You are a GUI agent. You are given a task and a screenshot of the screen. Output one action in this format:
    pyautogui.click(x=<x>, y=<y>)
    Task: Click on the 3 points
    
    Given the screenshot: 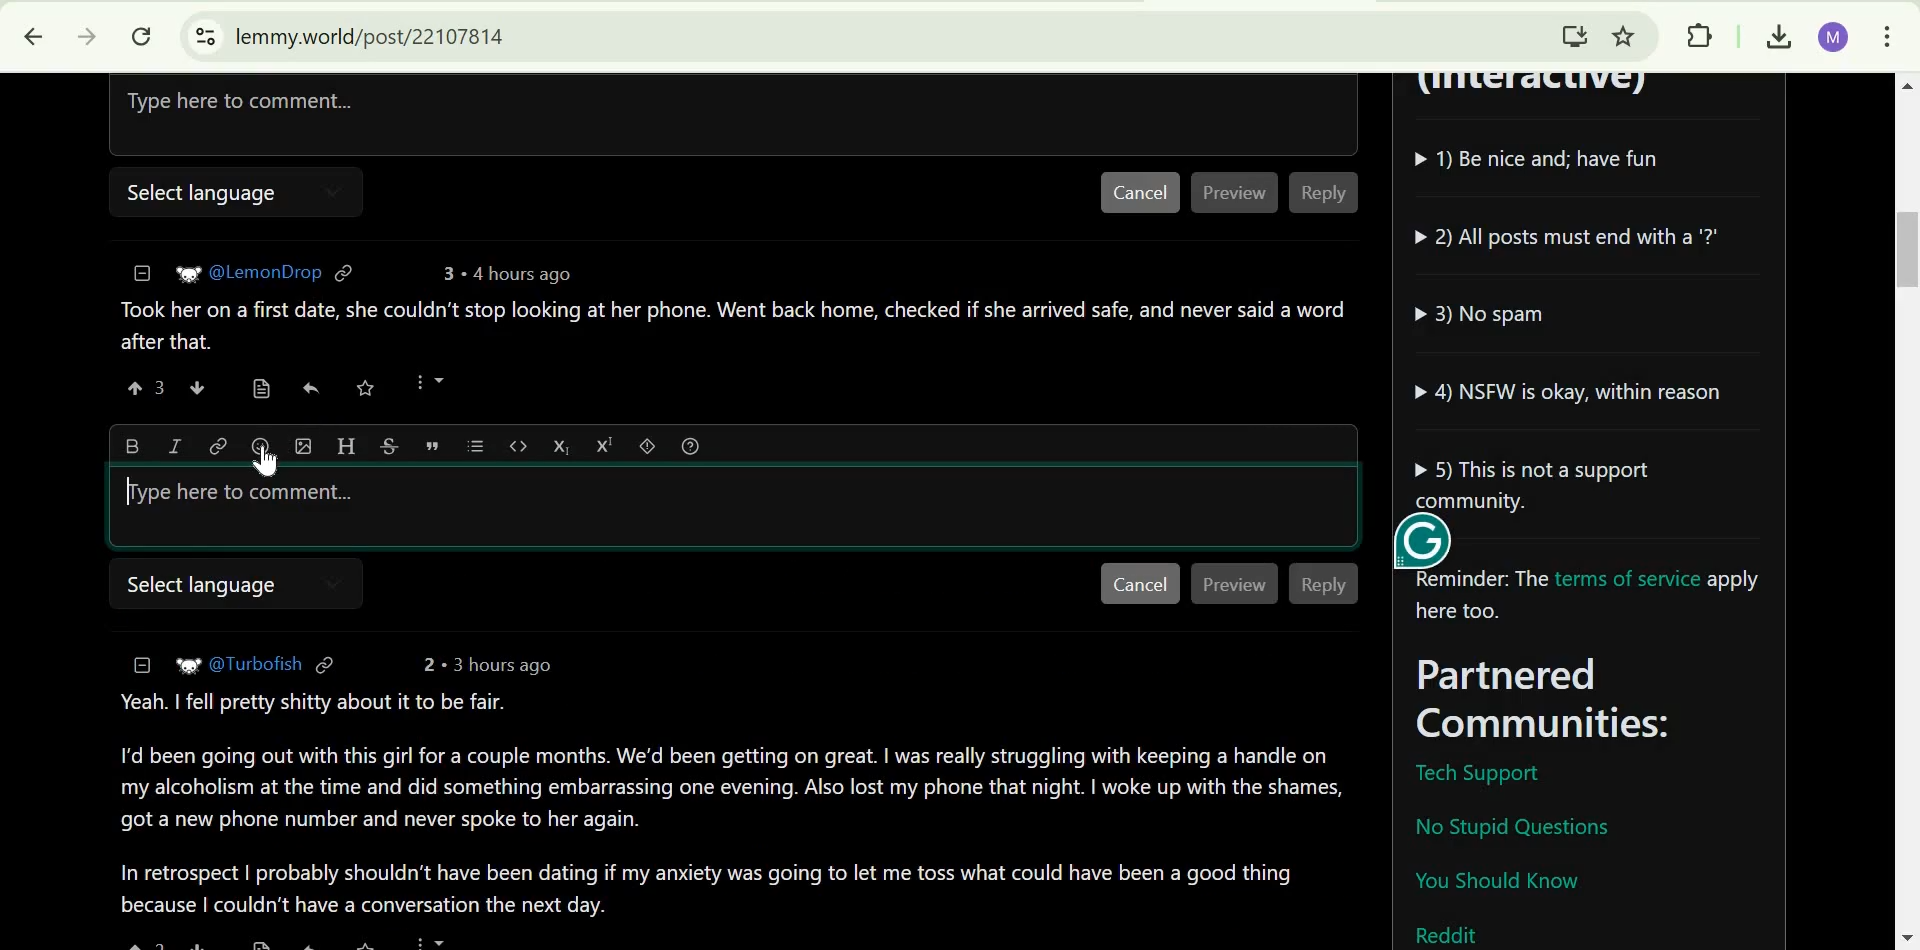 What is the action you would take?
    pyautogui.click(x=444, y=273)
    